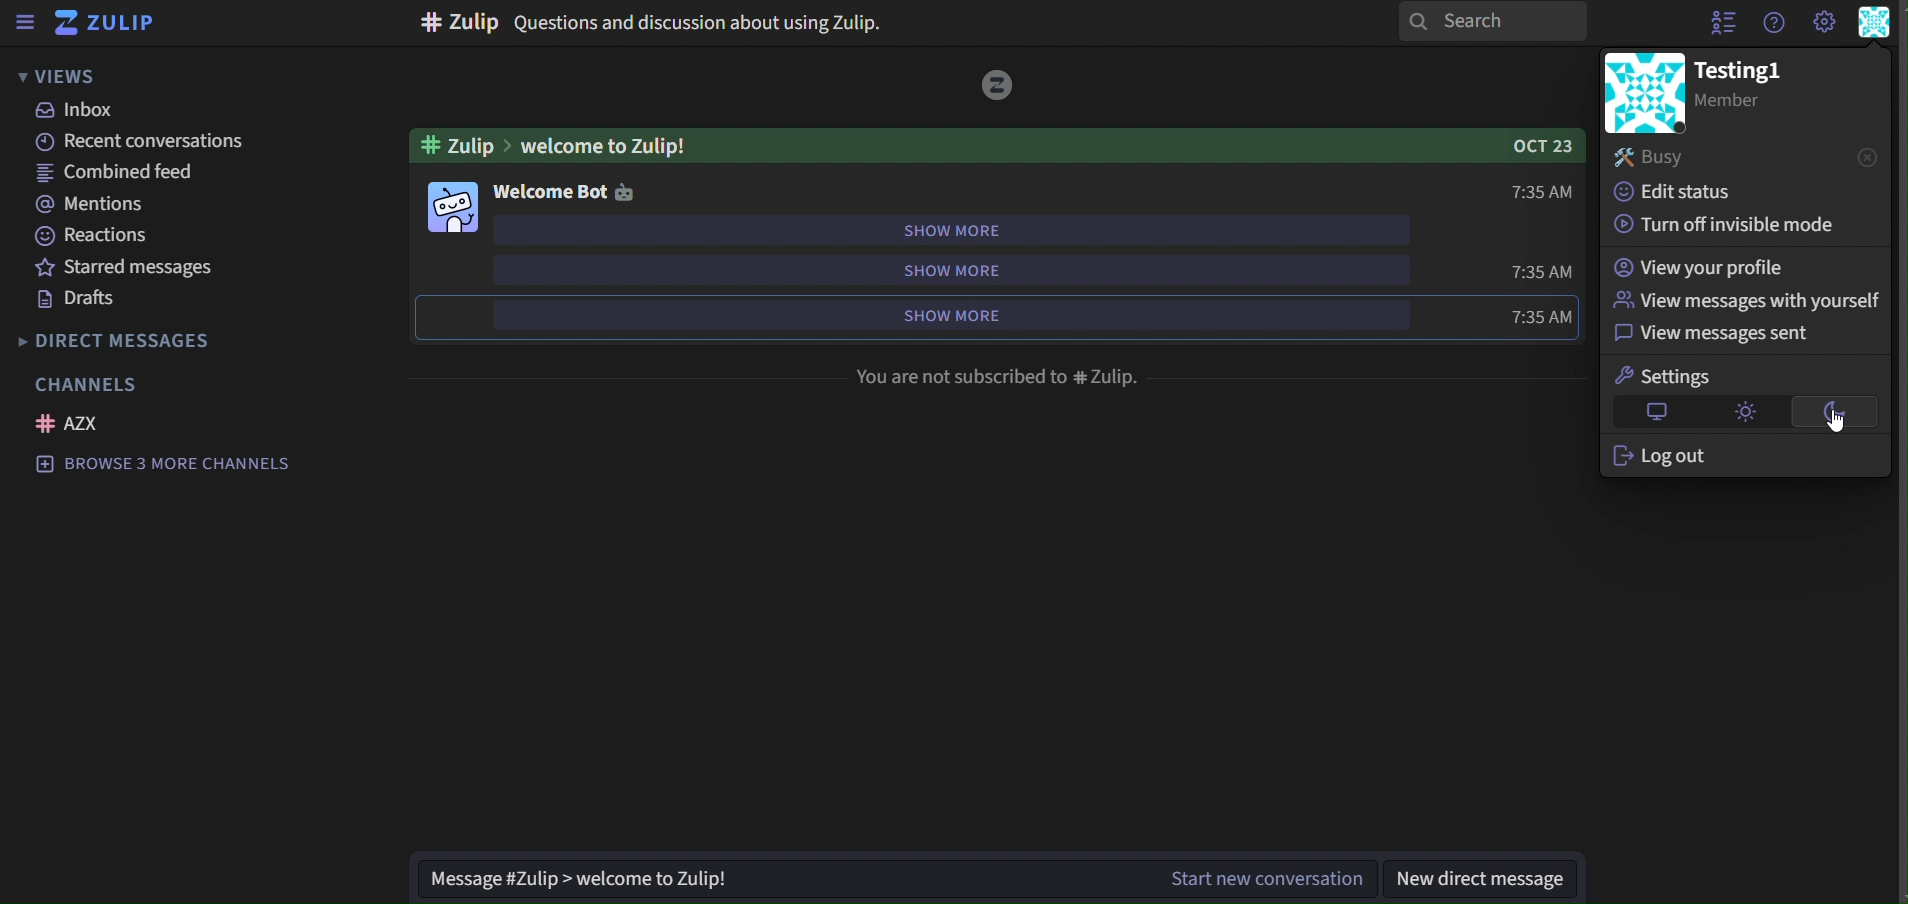  I want to click on view messages with yourself, so click(1744, 298).